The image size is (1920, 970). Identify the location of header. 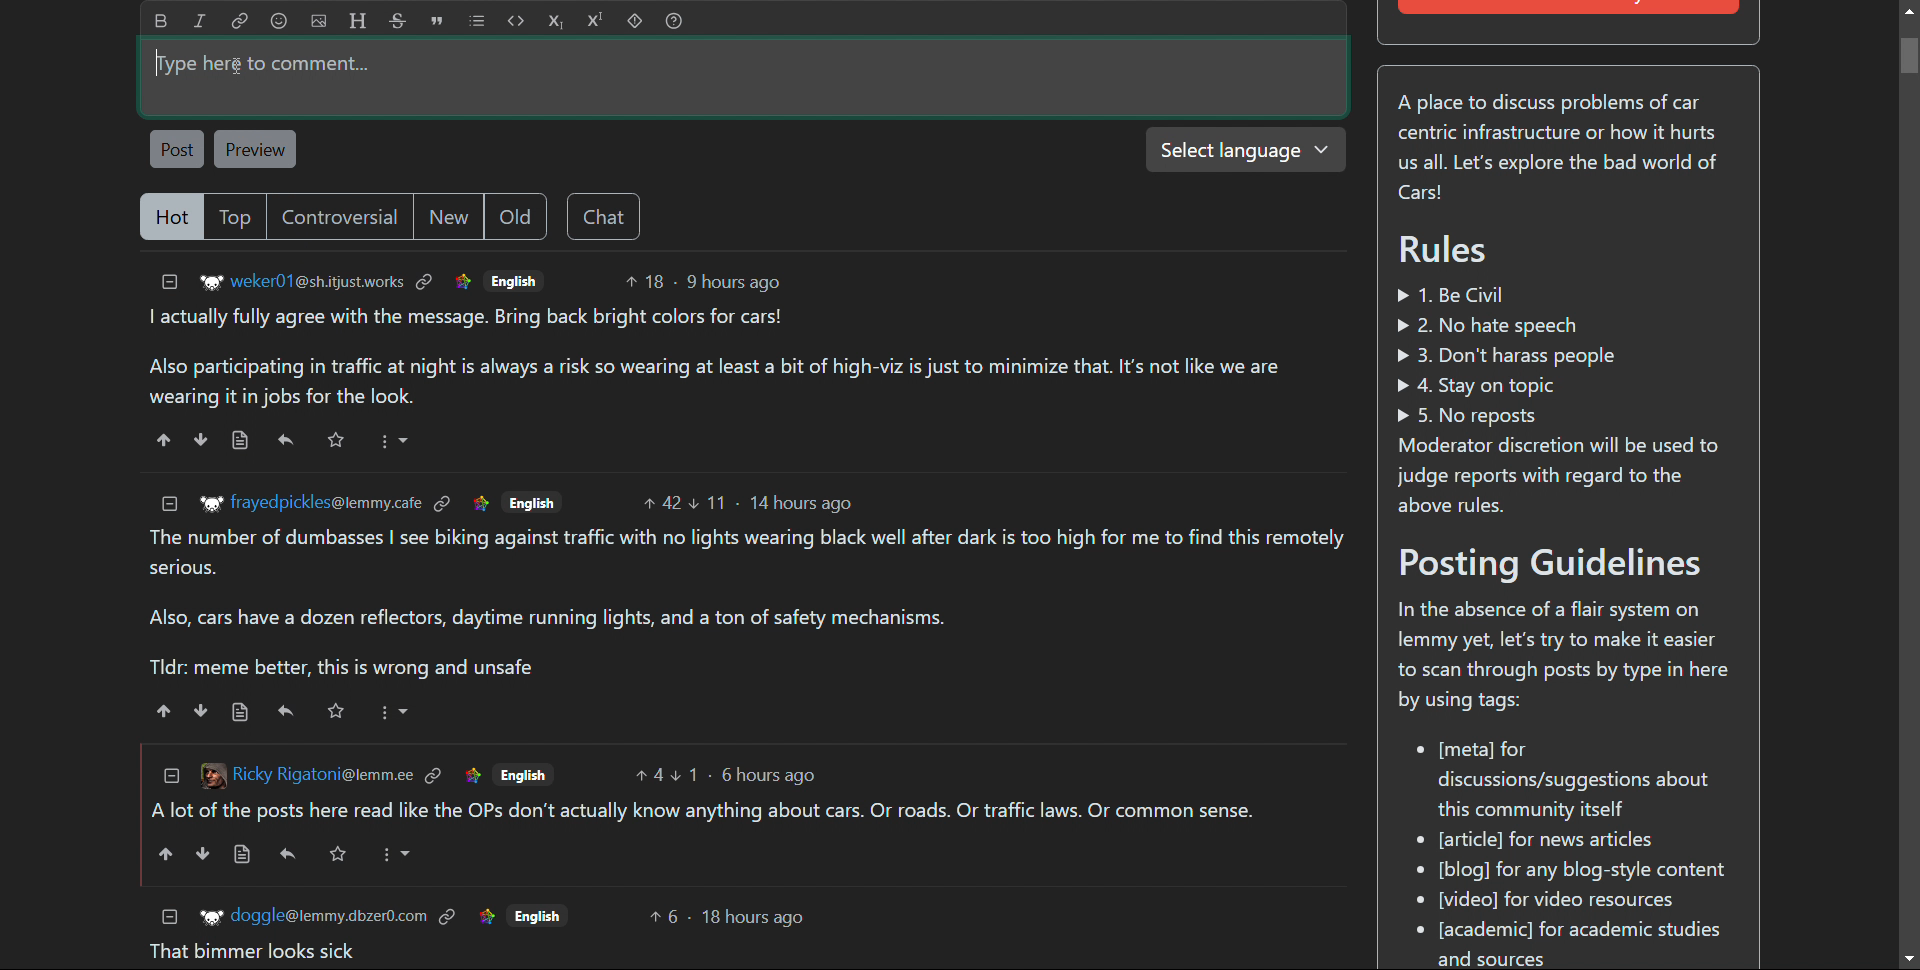
(356, 21).